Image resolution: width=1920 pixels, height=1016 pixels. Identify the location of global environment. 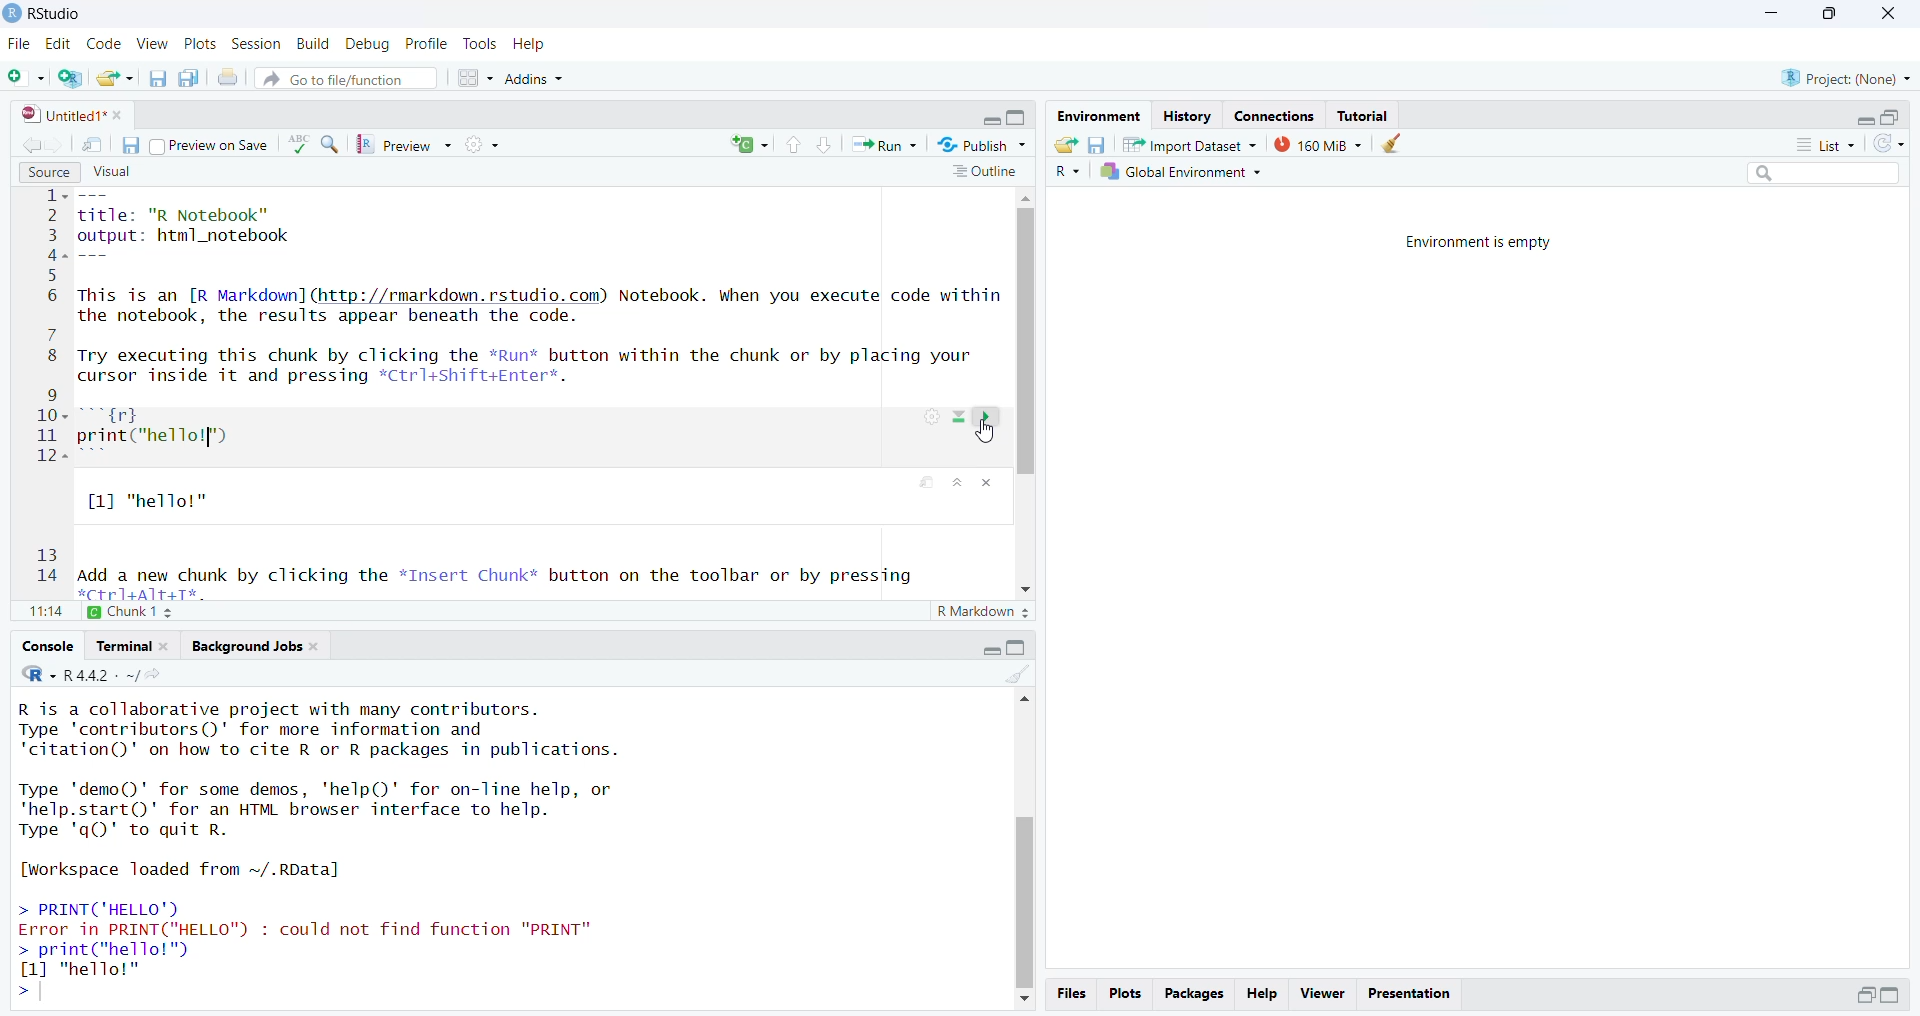
(1179, 173).